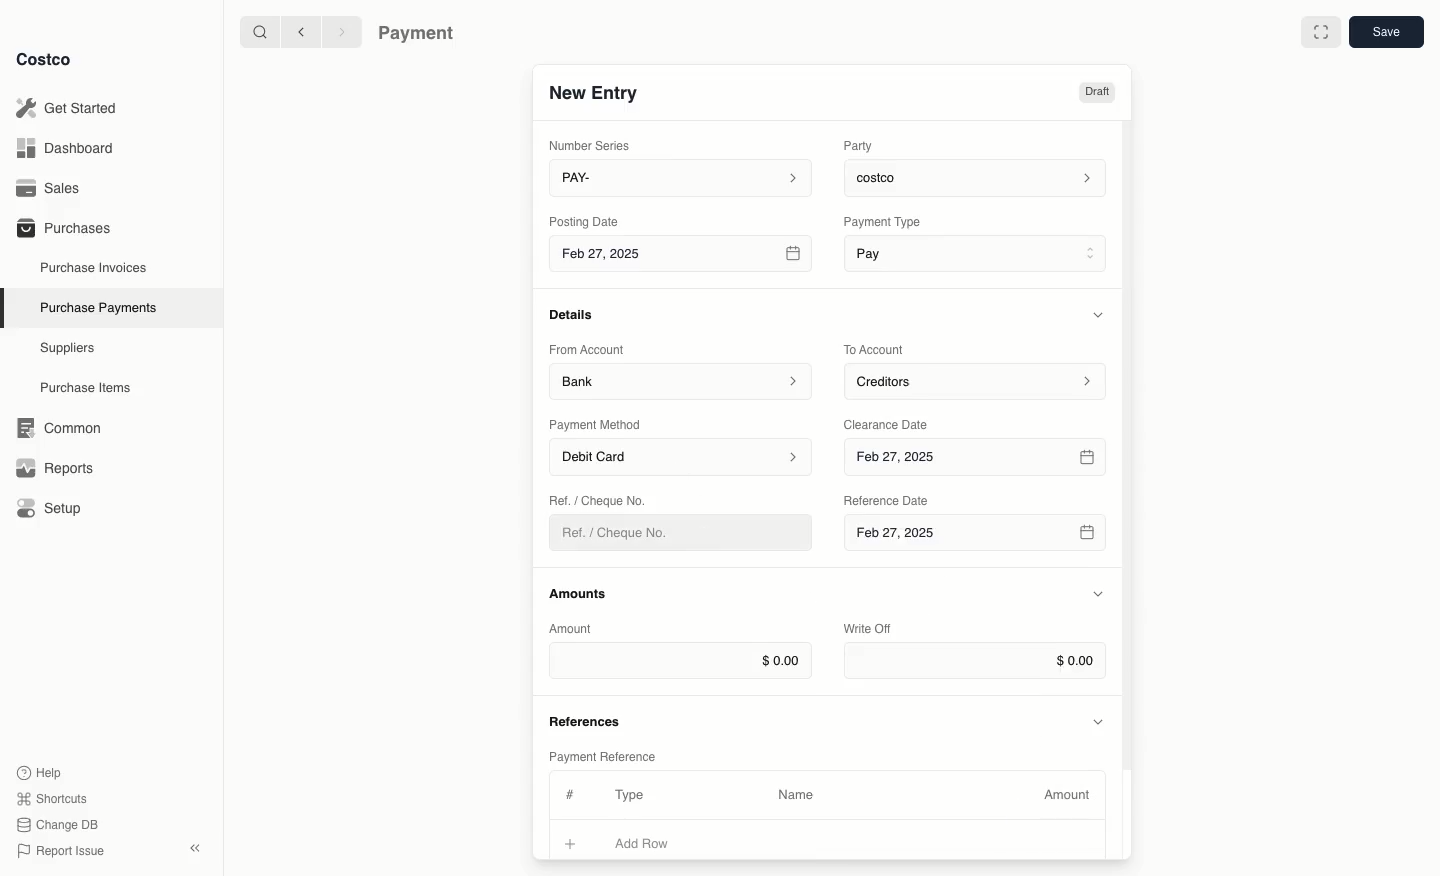 This screenshot has height=876, width=1440. I want to click on Write Off, so click(868, 630).